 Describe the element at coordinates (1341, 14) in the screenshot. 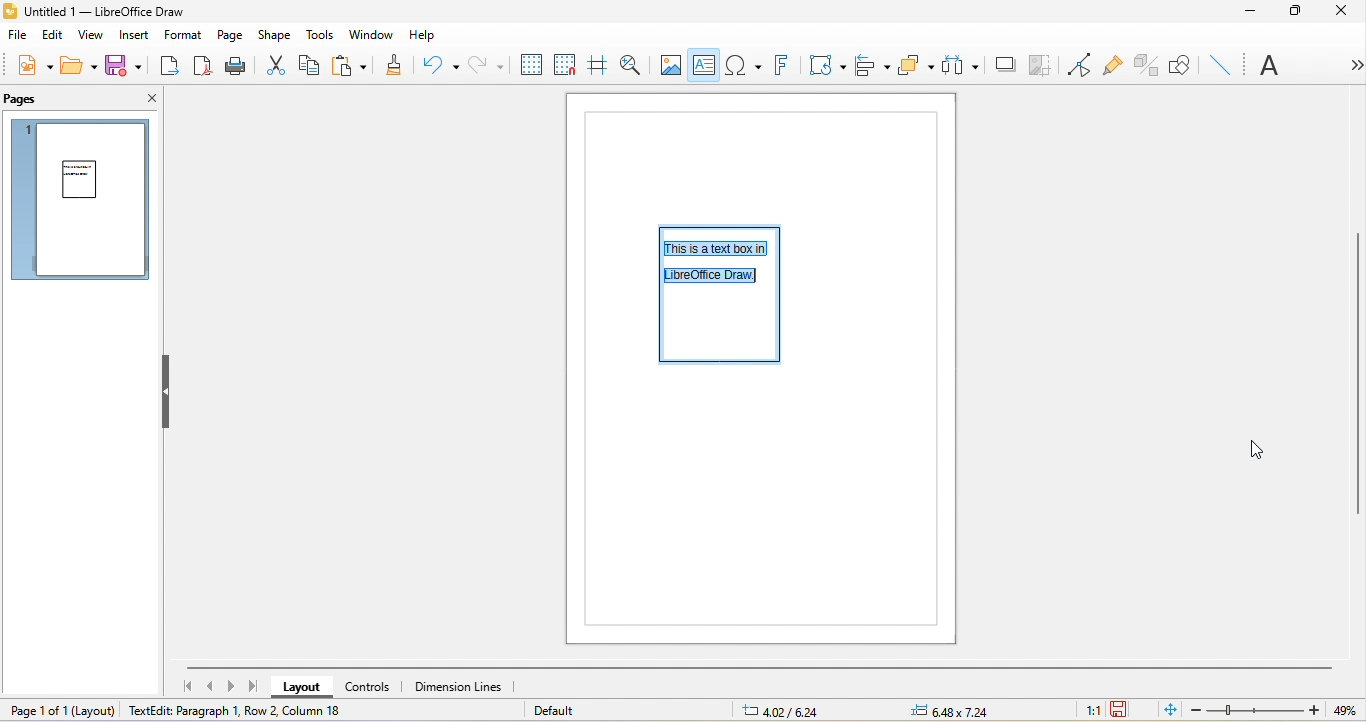

I see `close` at that location.